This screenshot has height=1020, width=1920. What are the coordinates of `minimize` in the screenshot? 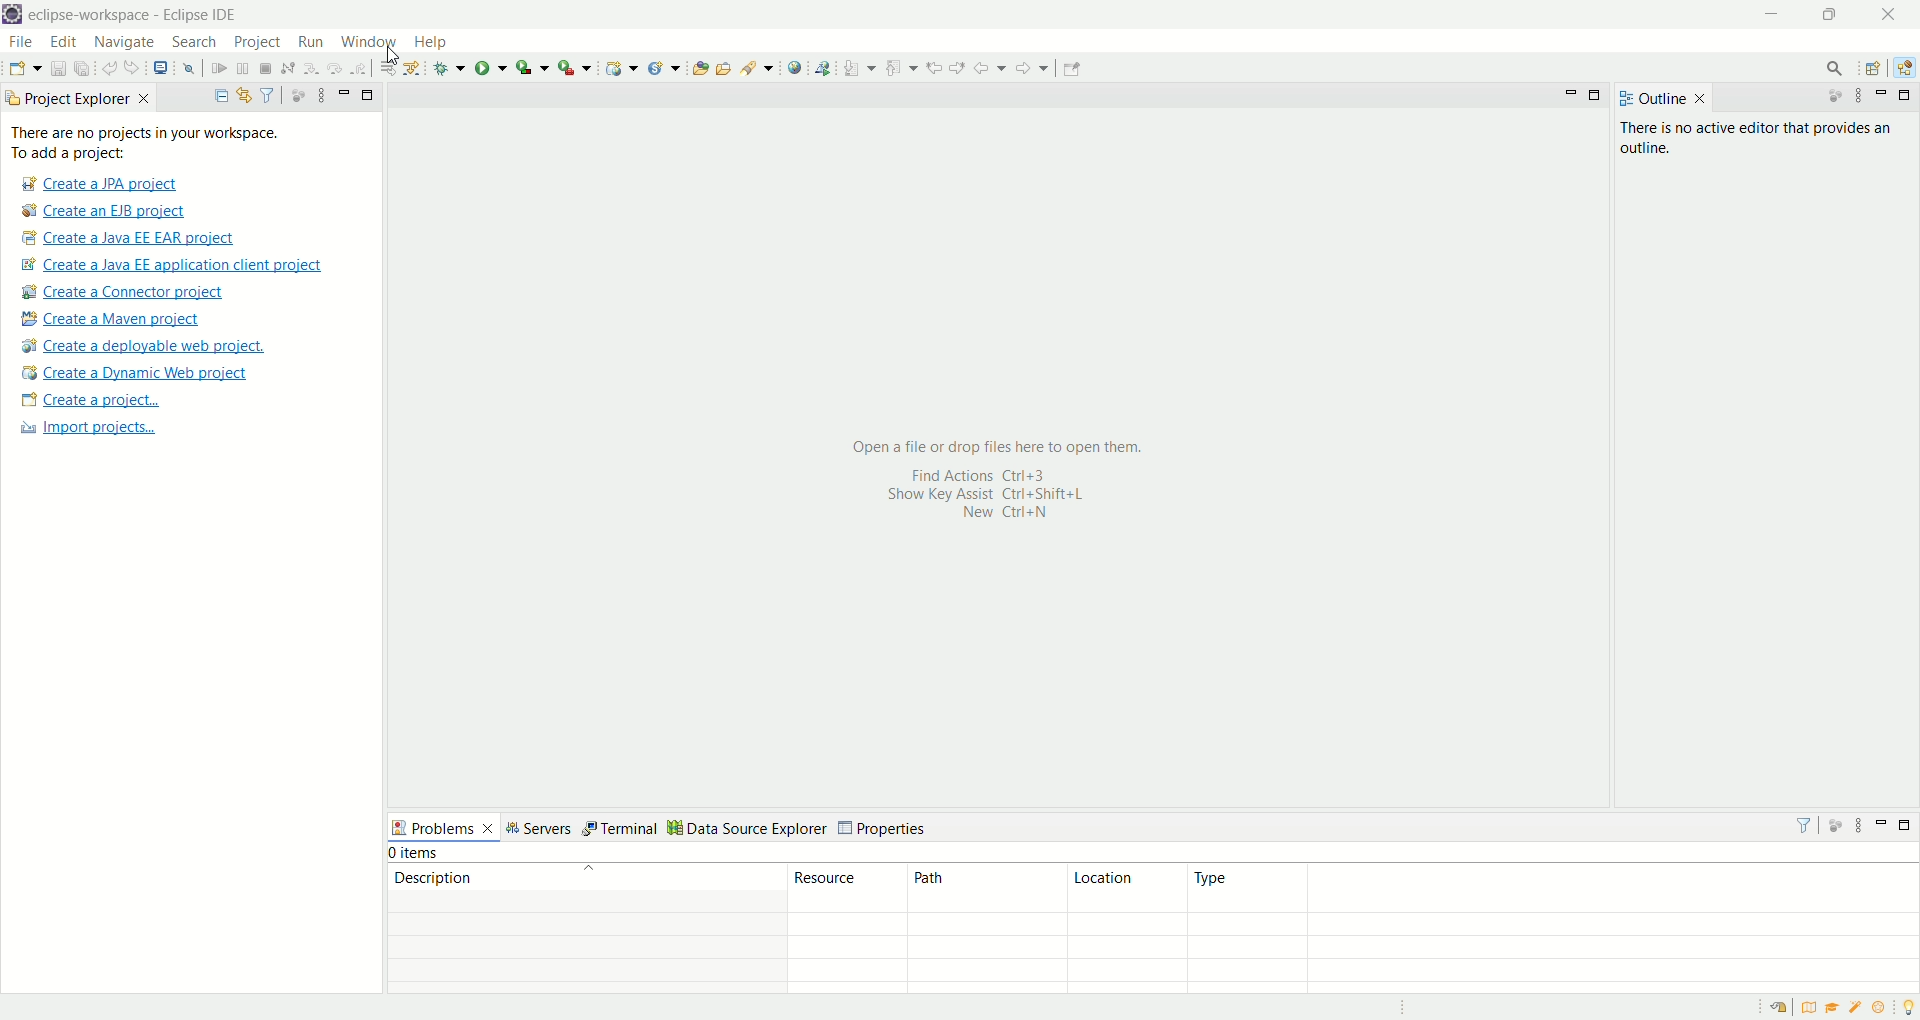 It's located at (1769, 15).